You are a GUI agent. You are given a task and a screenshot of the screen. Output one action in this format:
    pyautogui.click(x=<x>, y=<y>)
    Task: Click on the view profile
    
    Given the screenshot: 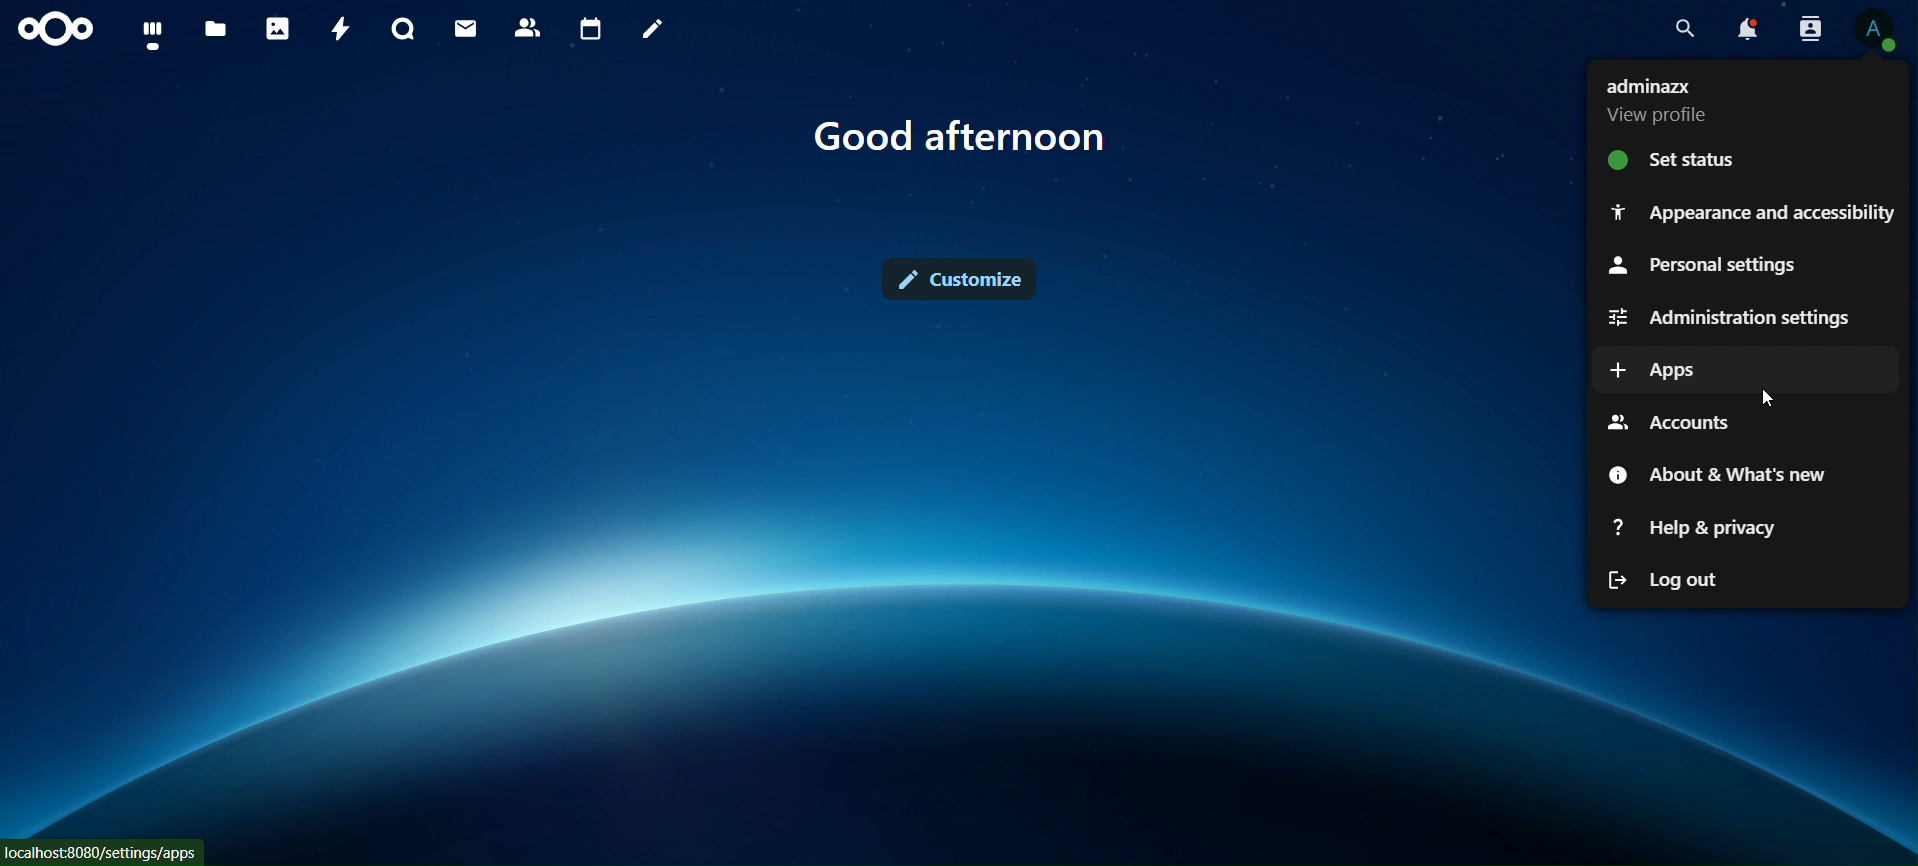 What is the action you would take?
    pyautogui.click(x=1877, y=26)
    